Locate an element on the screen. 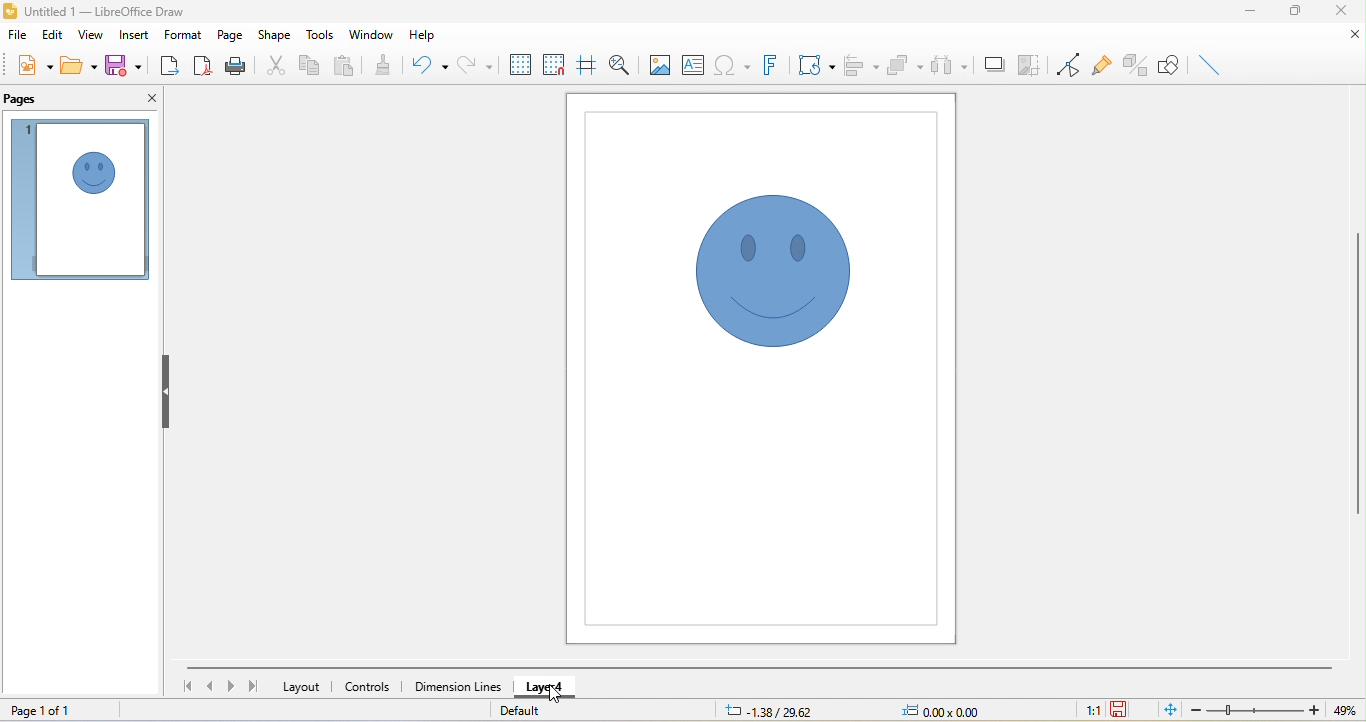 This screenshot has height=722, width=1366. save is located at coordinates (123, 64).